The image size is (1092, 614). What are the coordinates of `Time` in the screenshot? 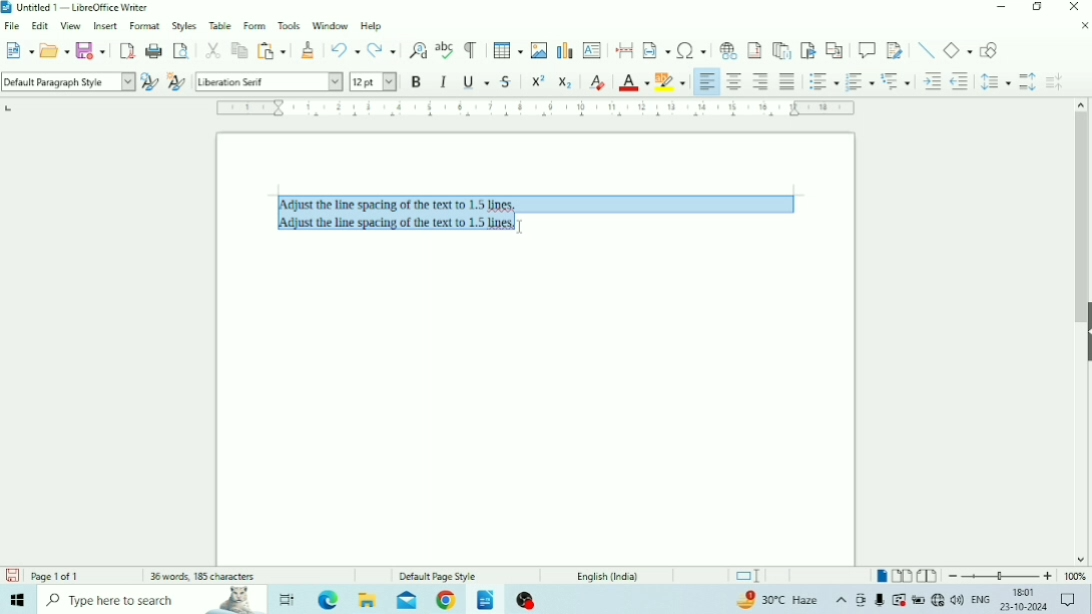 It's located at (1023, 591).